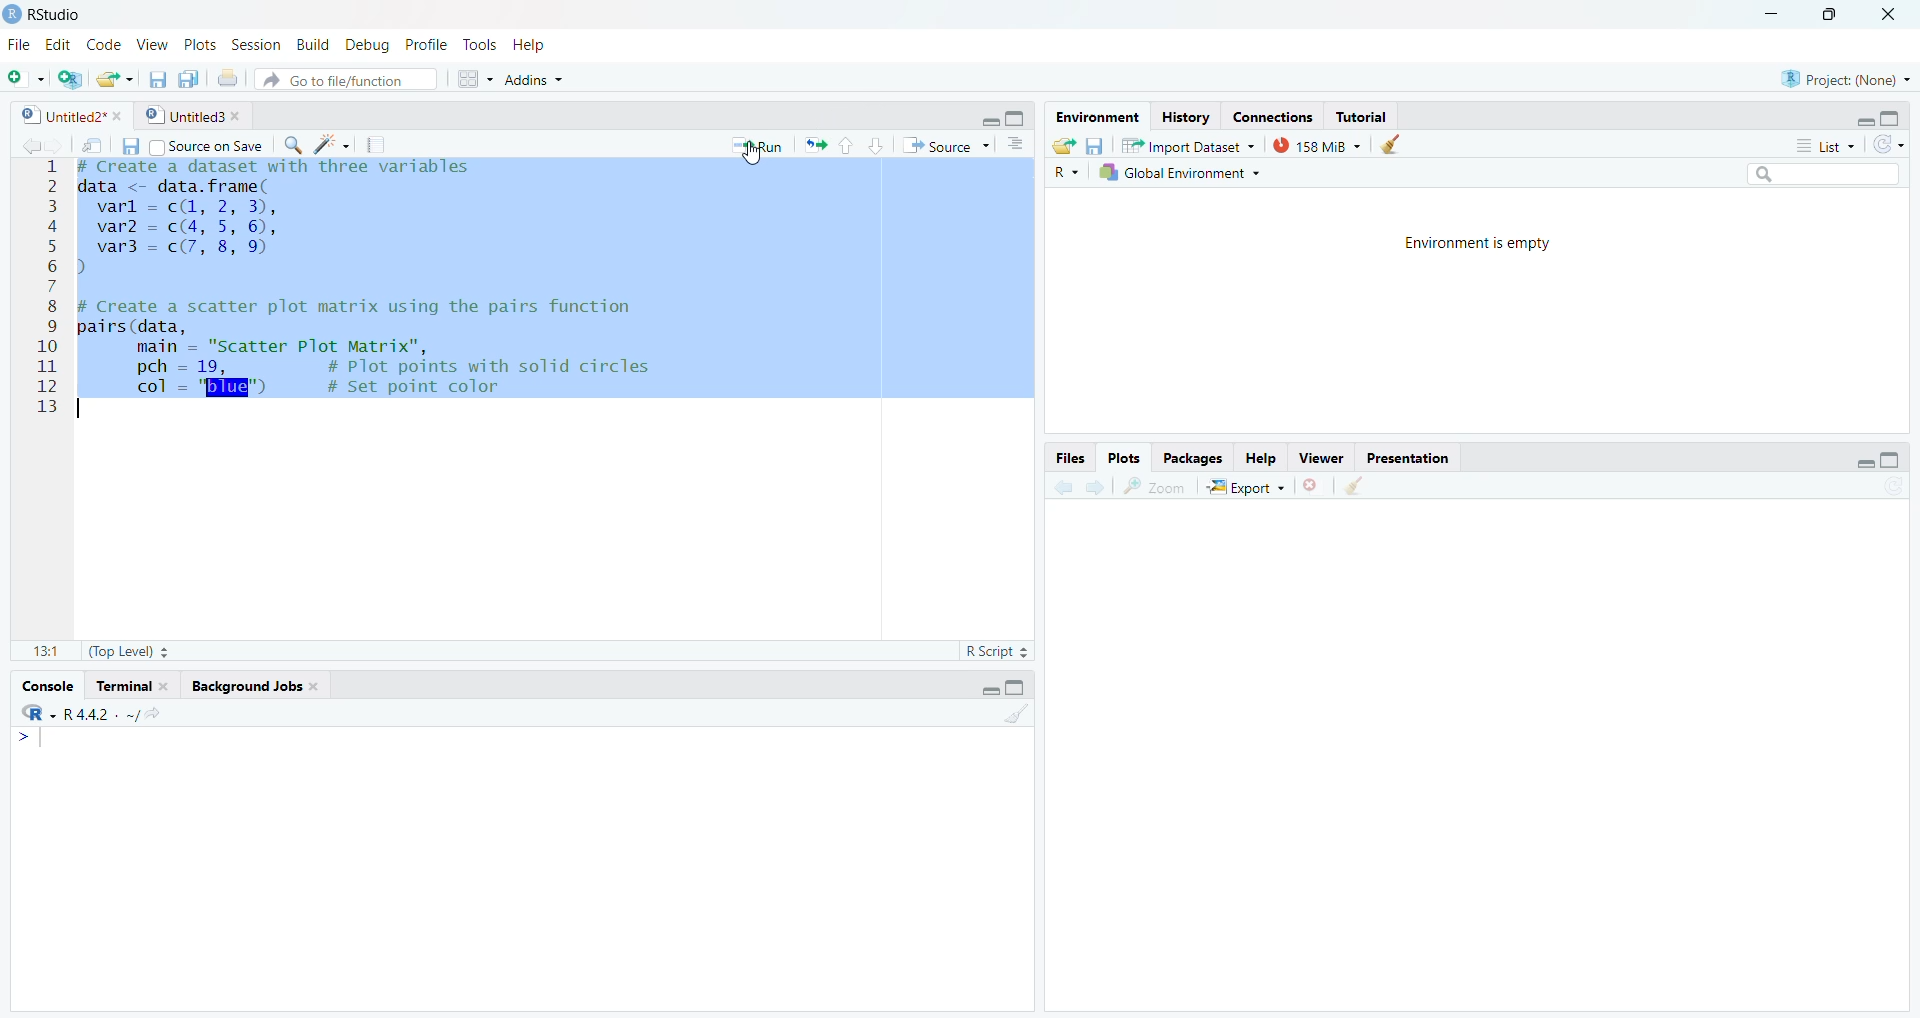 The image size is (1920, 1018). I want to click on Profile, so click(428, 44).